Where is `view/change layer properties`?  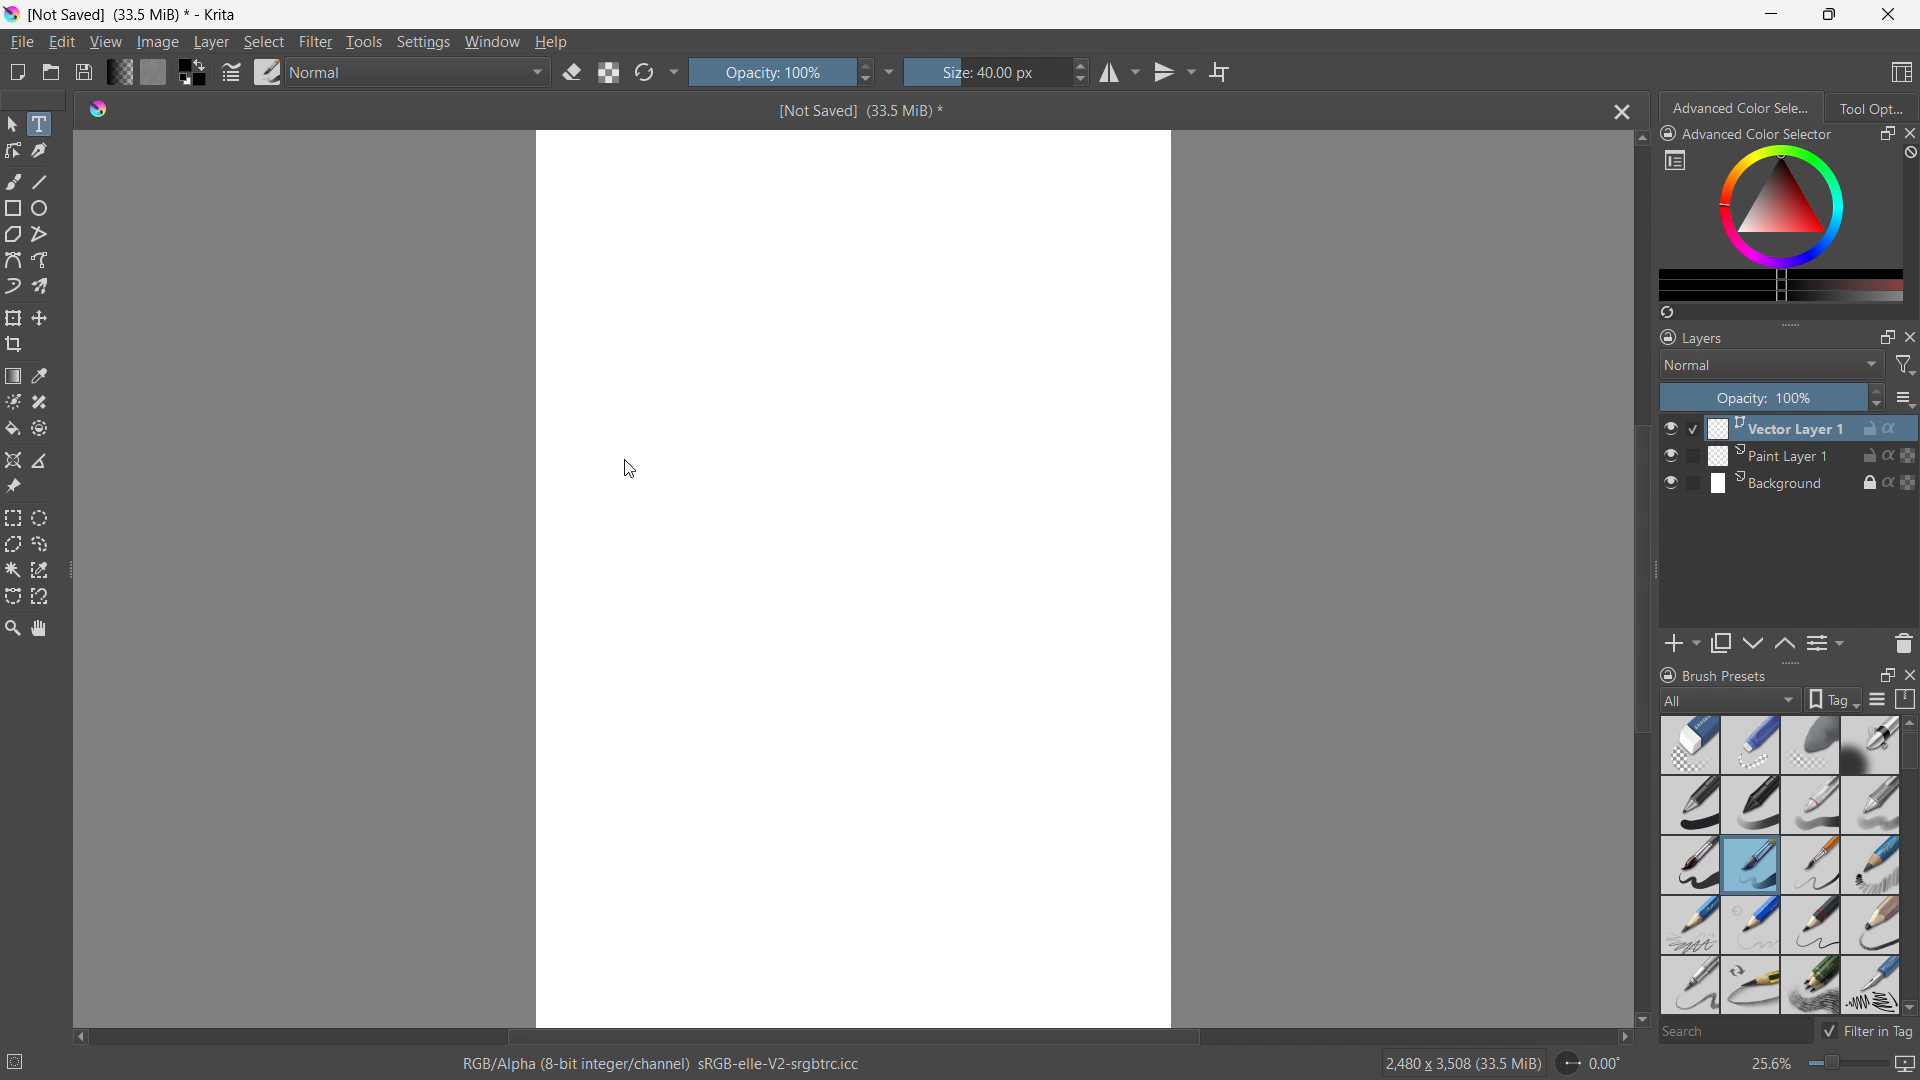
view/change layer properties is located at coordinates (1824, 642).